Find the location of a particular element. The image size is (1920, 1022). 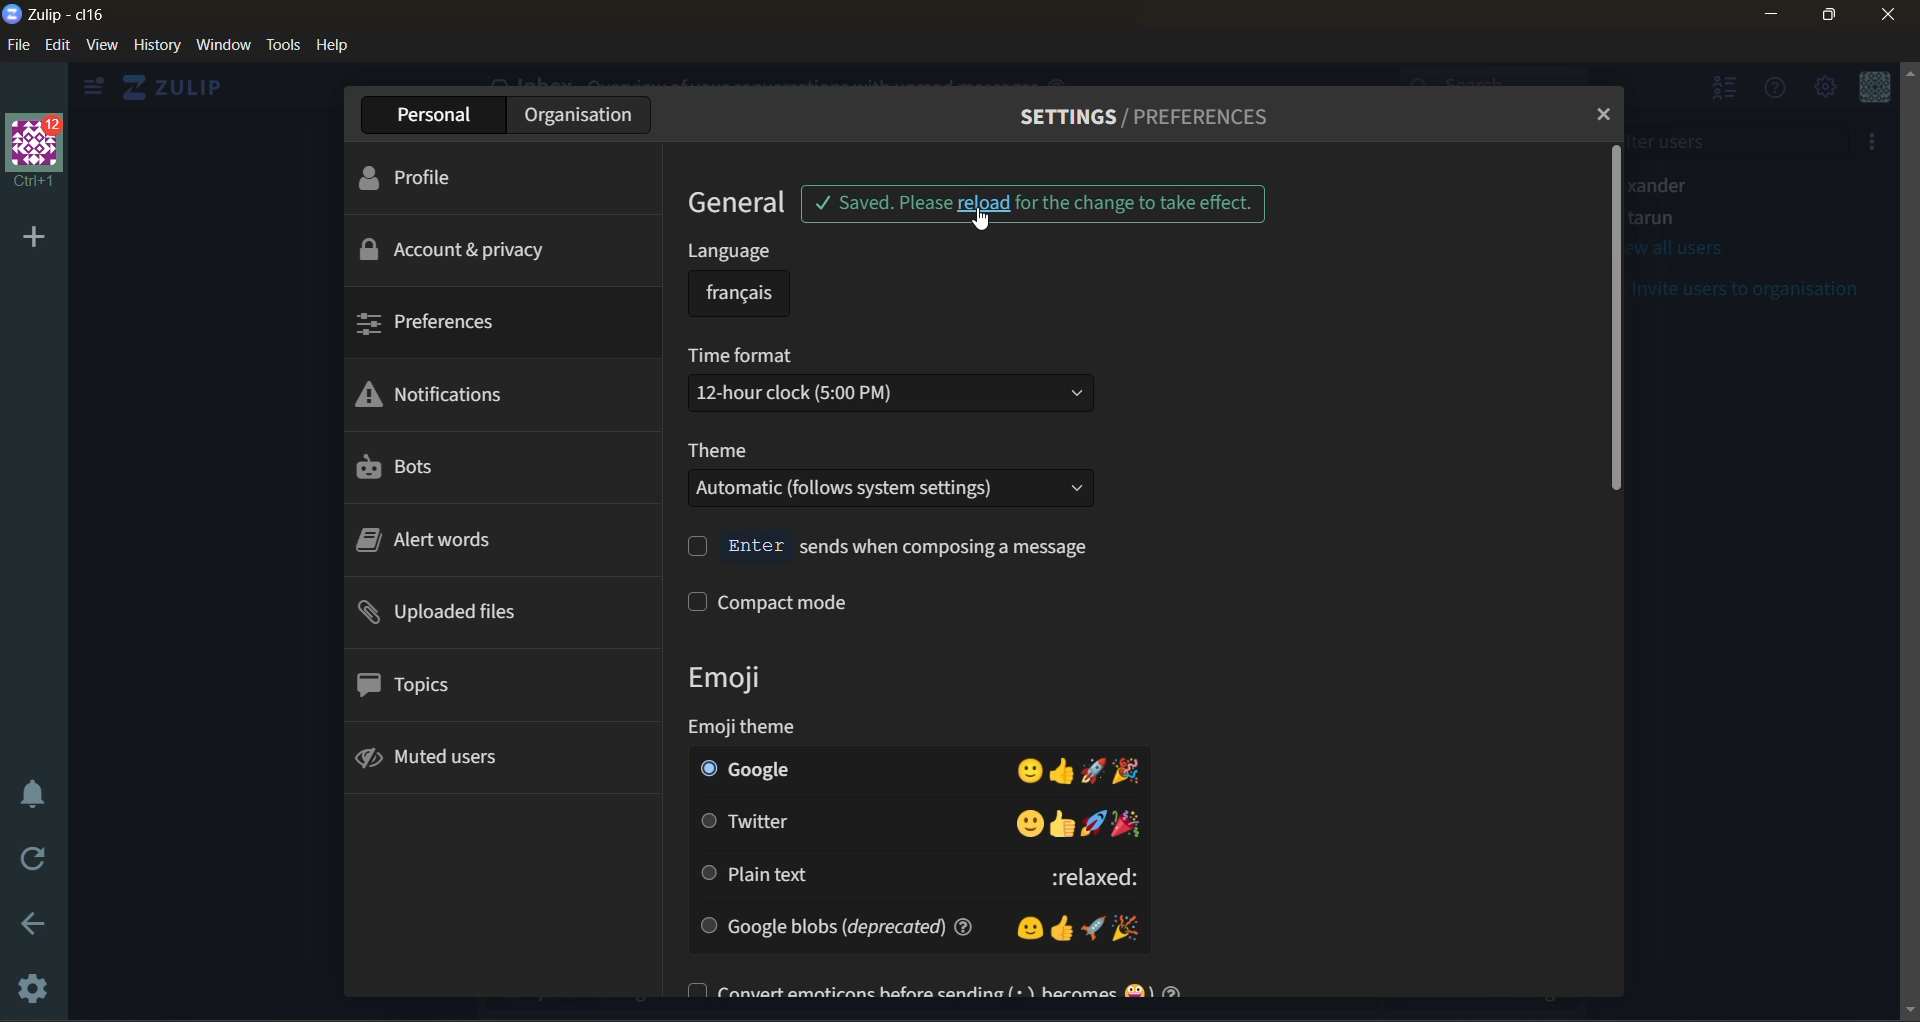

theme is located at coordinates (904, 477).